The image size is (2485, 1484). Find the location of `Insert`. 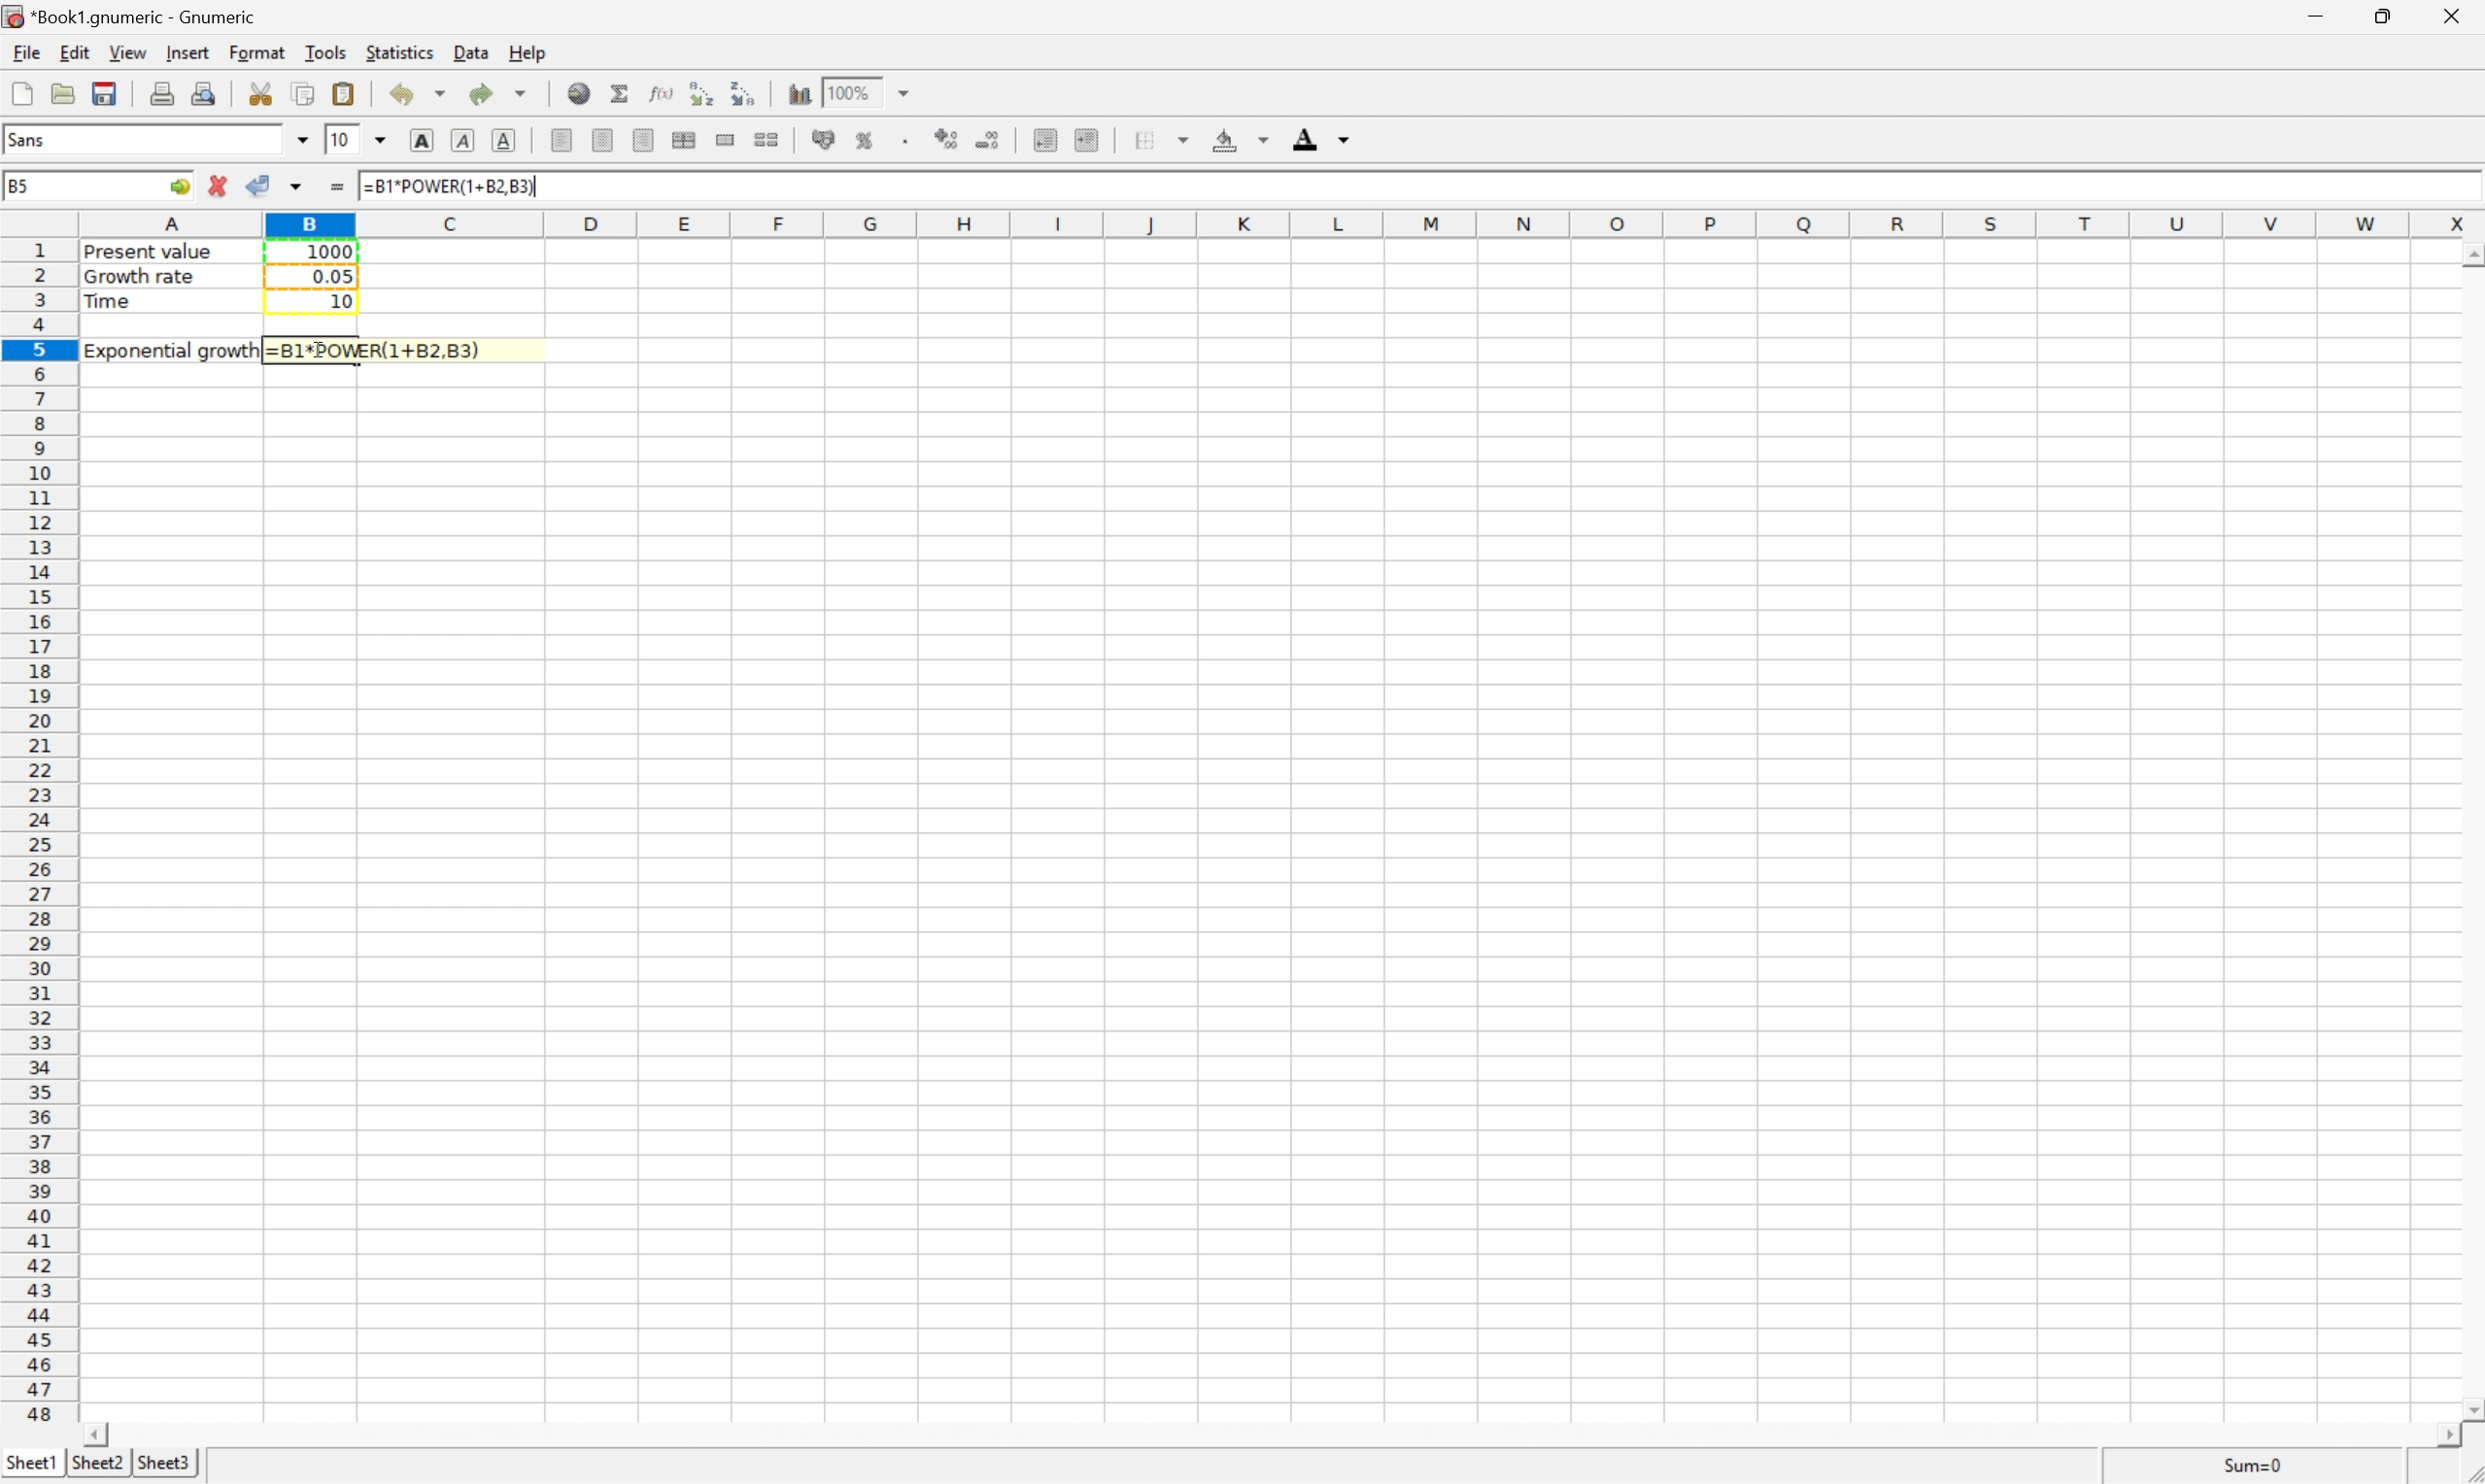

Insert is located at coordinates (187, 51).